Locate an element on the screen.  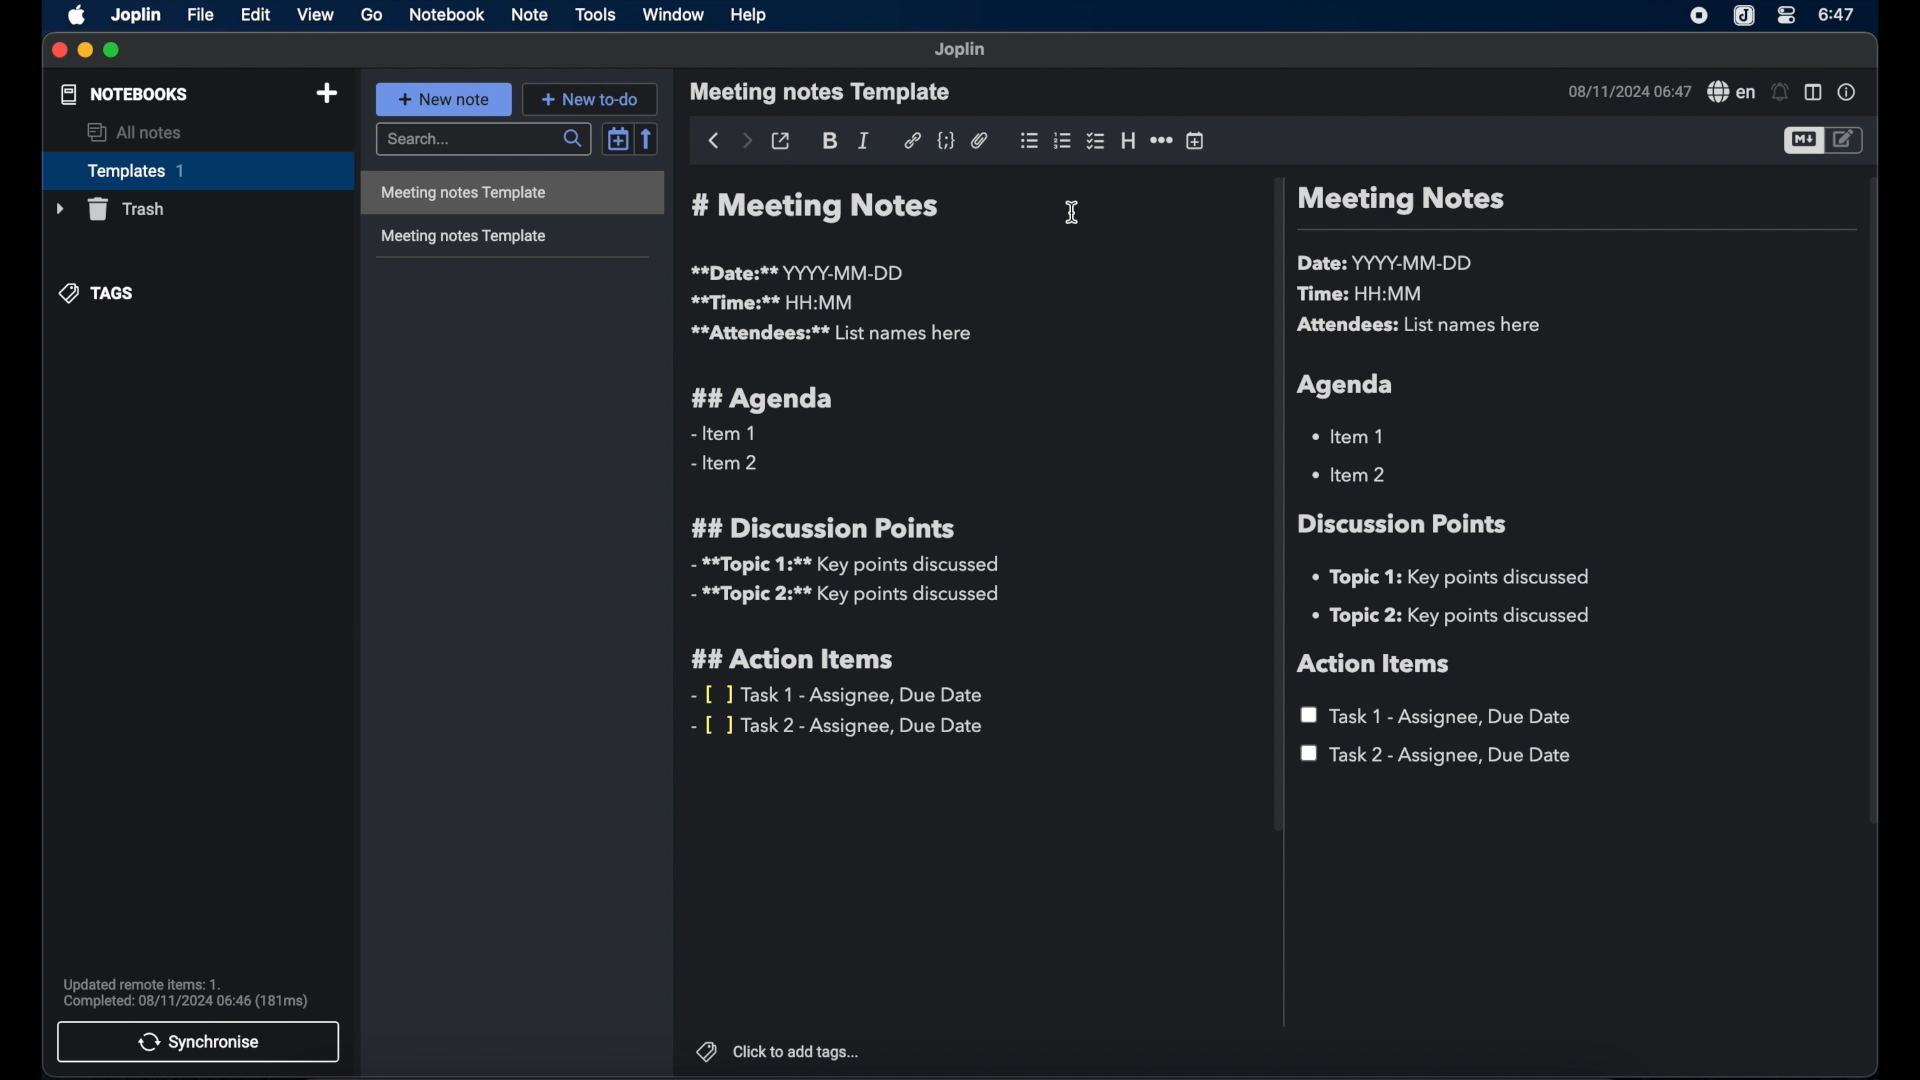
action items is located at coordinates (1375, 664).